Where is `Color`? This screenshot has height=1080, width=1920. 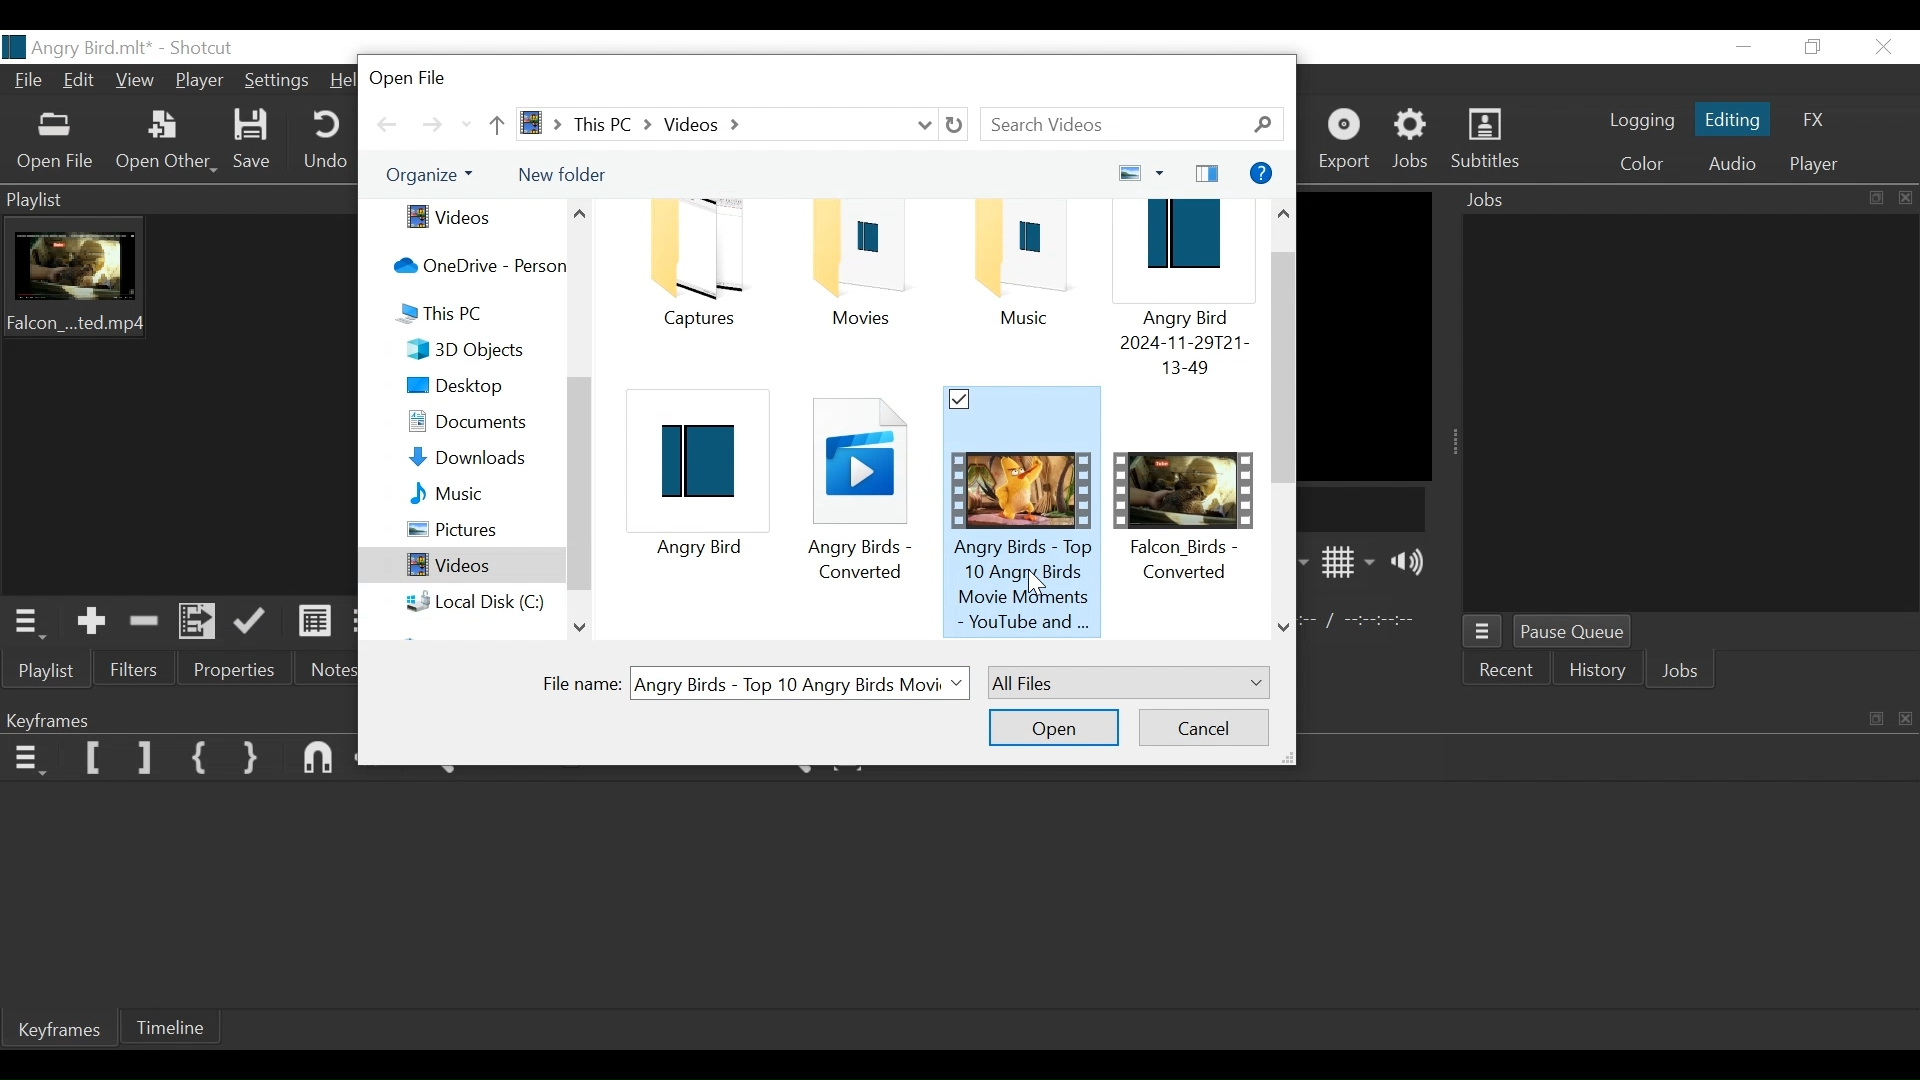 Color is located at coordinates (1643, 164).